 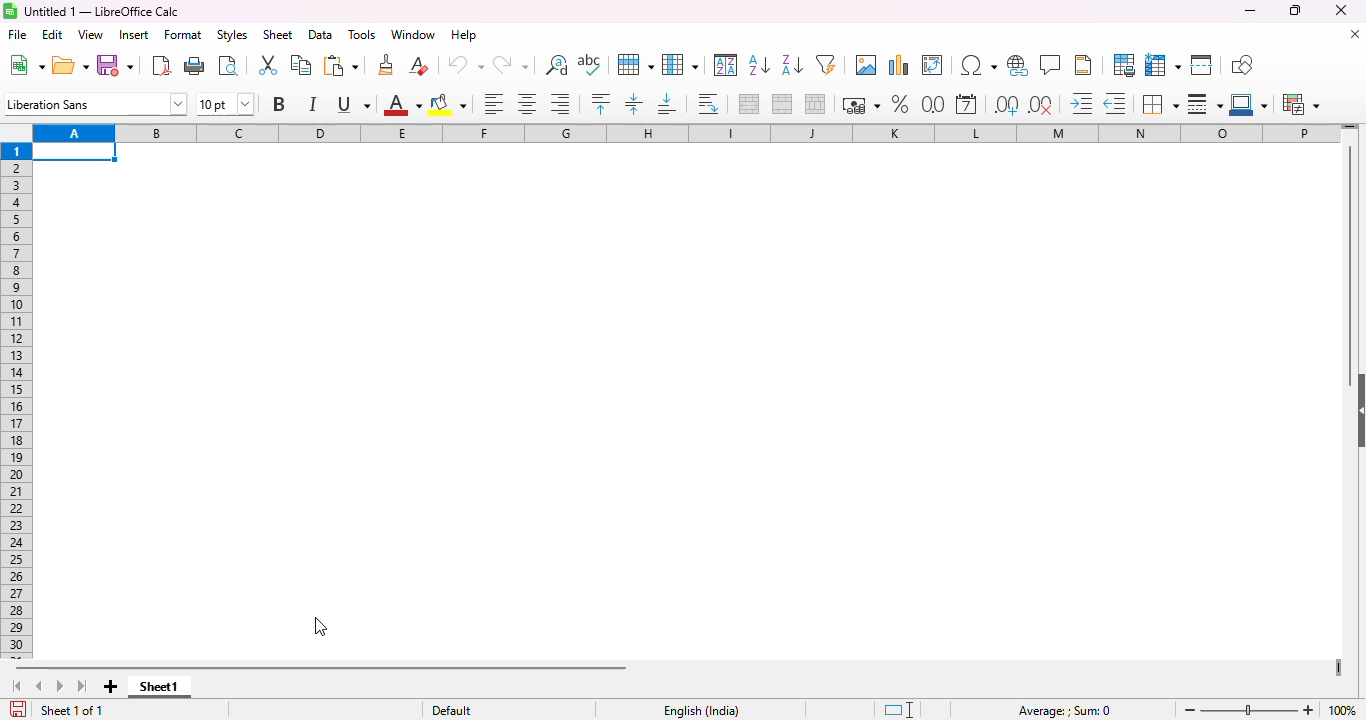 I want to click on print, so click(x=195, y=66).